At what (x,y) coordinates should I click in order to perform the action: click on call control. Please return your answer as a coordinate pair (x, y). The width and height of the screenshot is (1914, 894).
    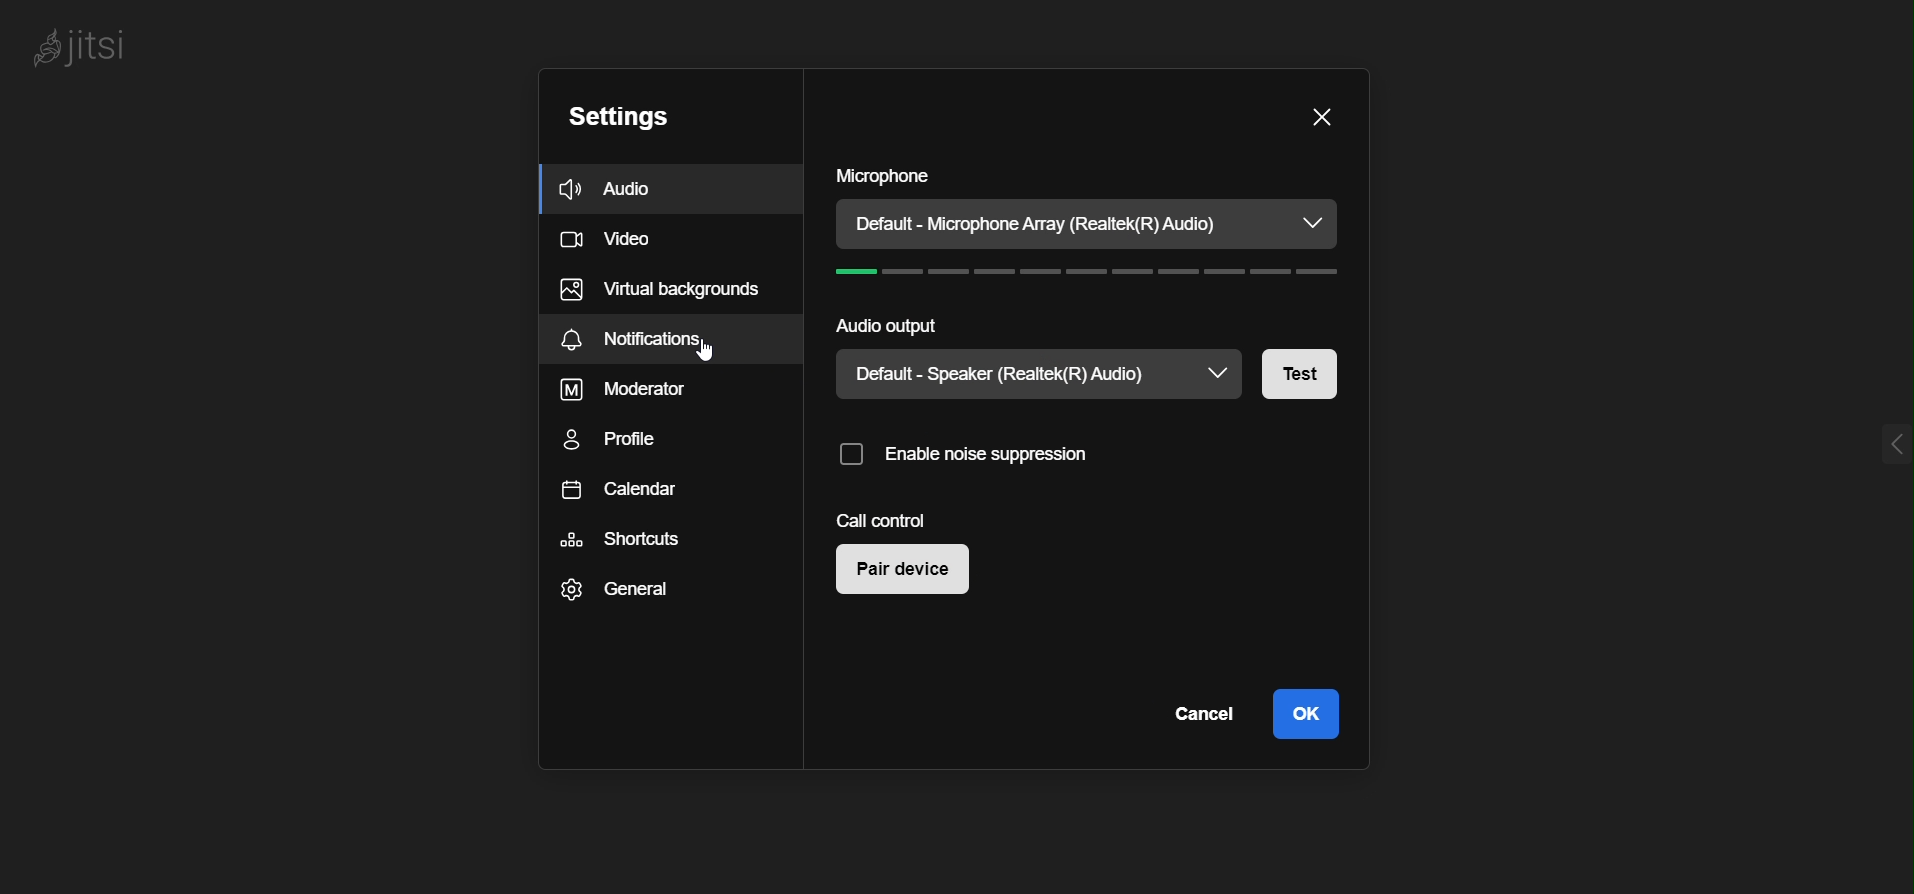
    Looking at the image, I should click on (888, 517).